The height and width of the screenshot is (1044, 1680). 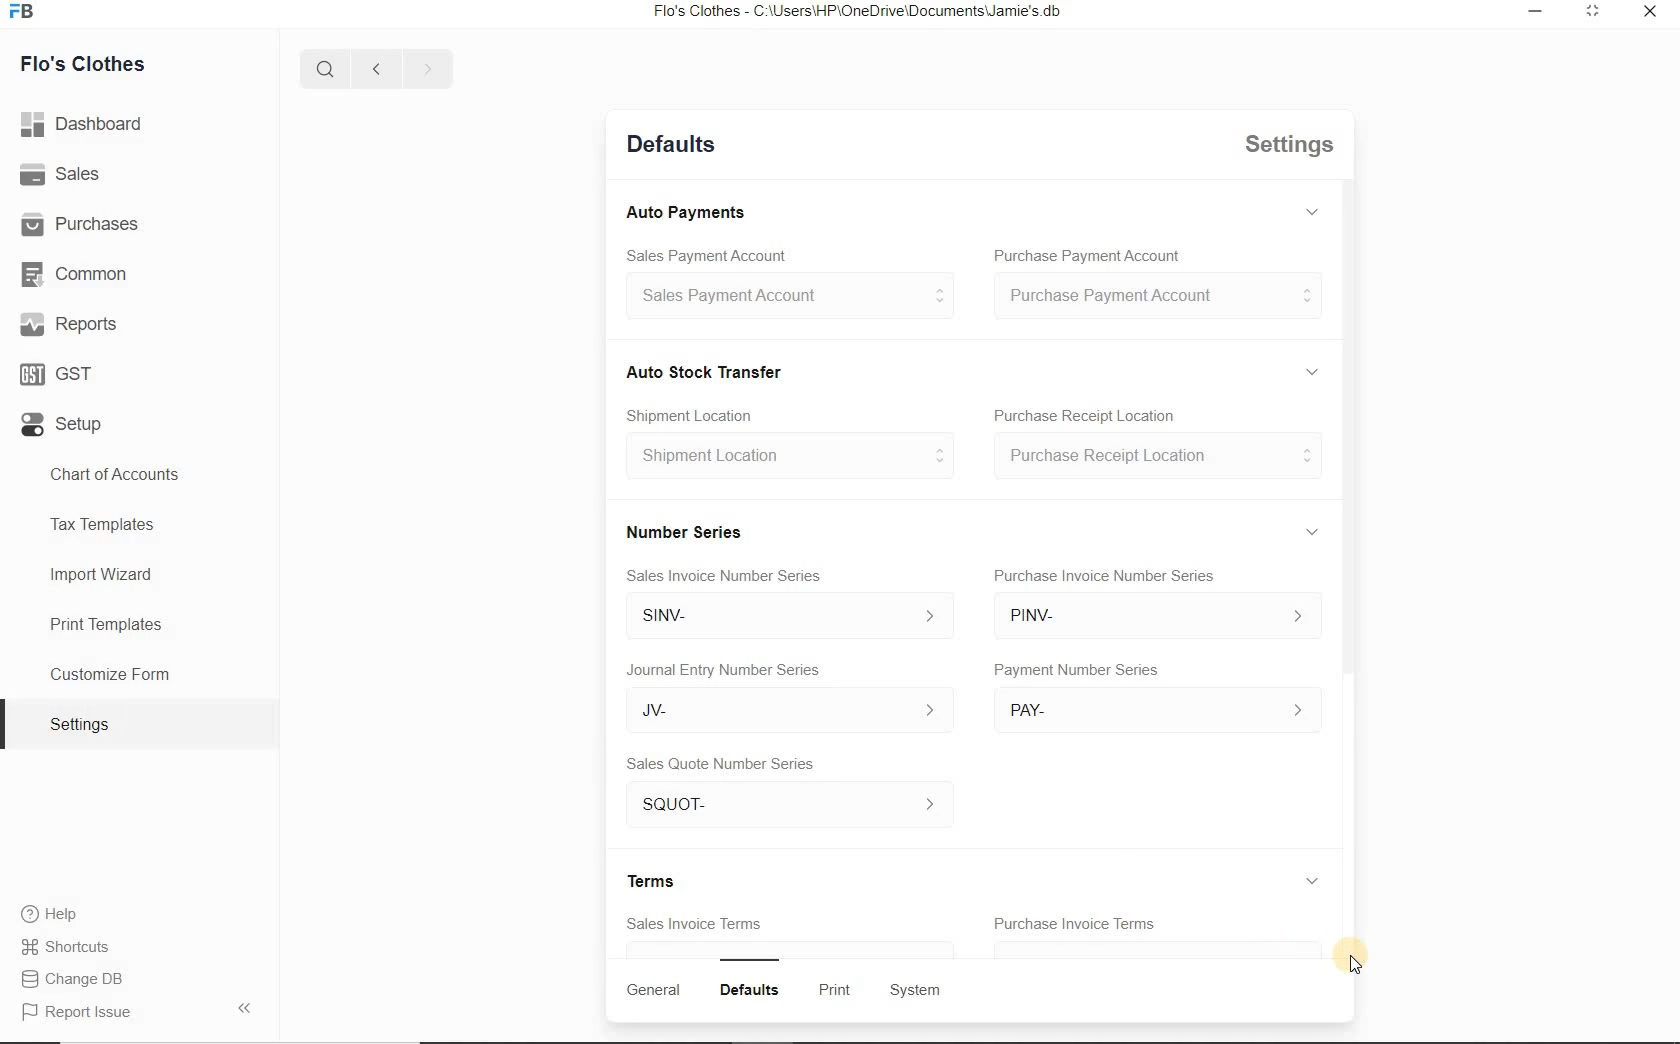 I want to click on Purchase Receipt Location, so click(x=1112, y=456).